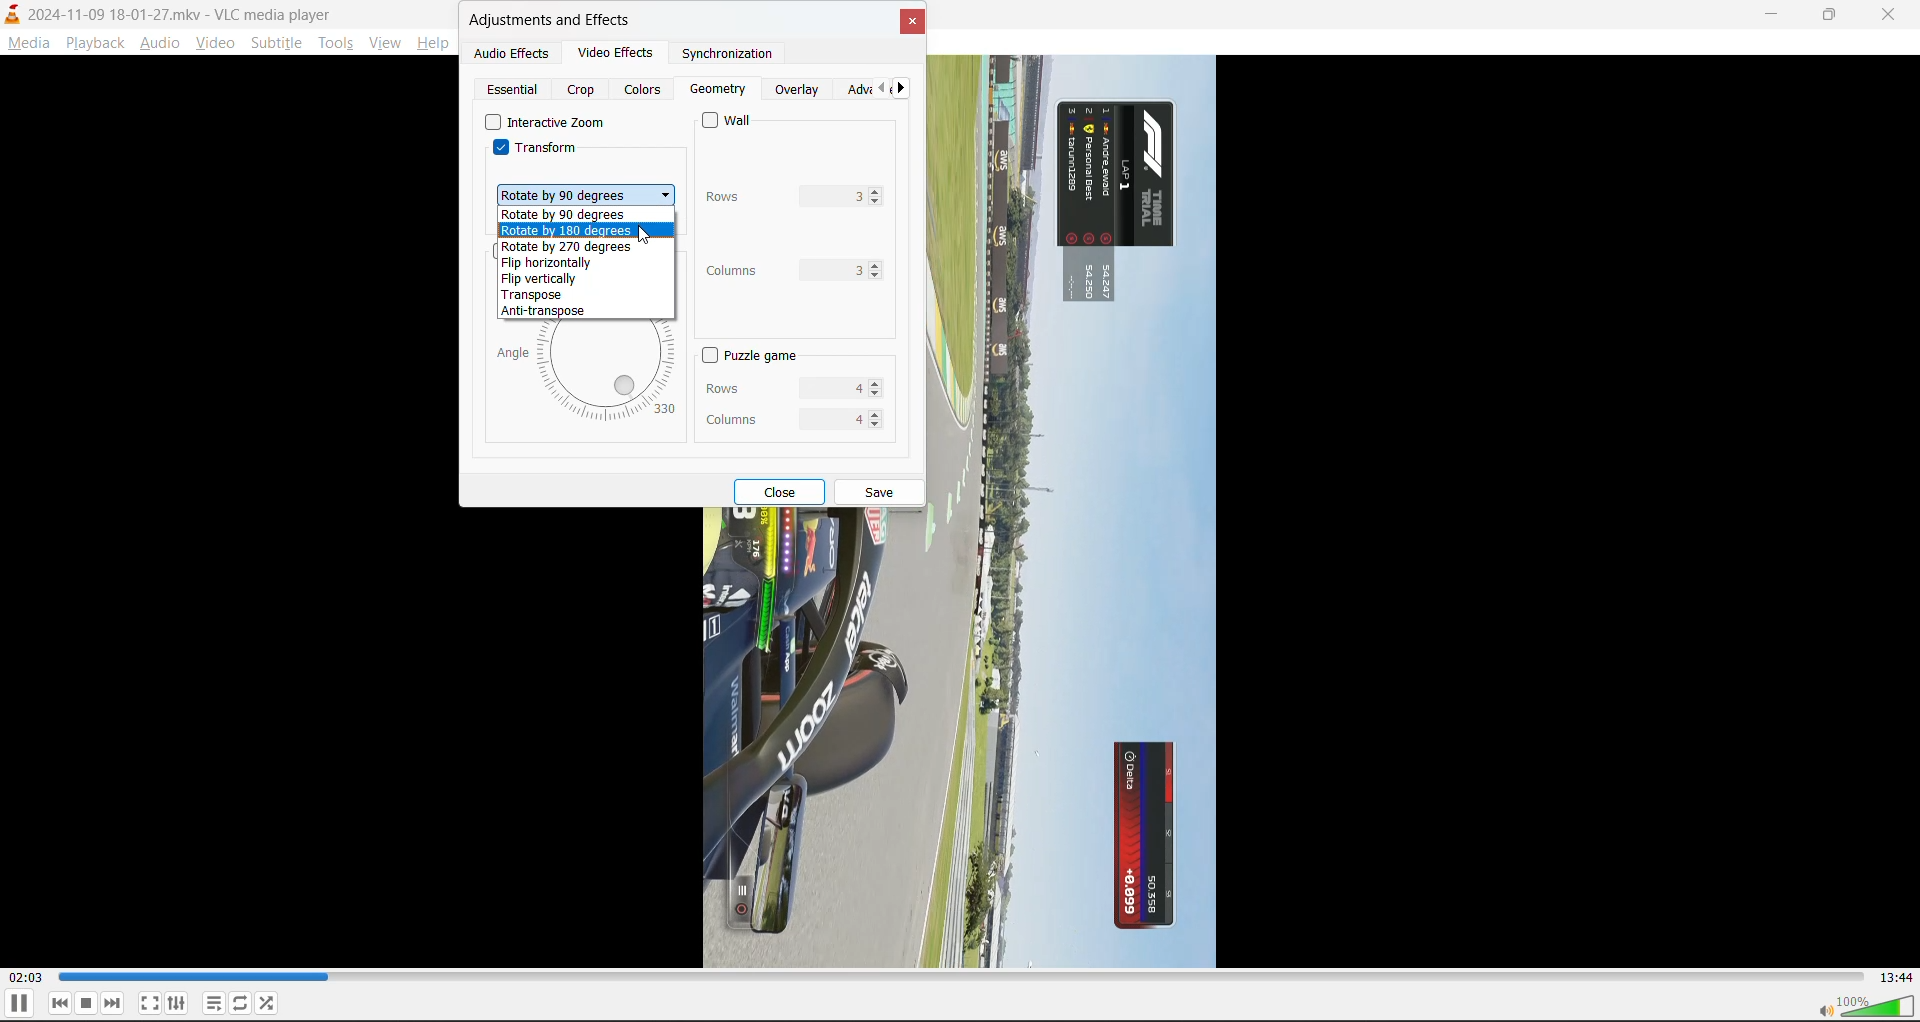 The width and height of the screenshot is (1920, 1022). What do you see at coordinates (178, 1004) in the screenshot?
I see `settings` at bounding box center [178, 1004].